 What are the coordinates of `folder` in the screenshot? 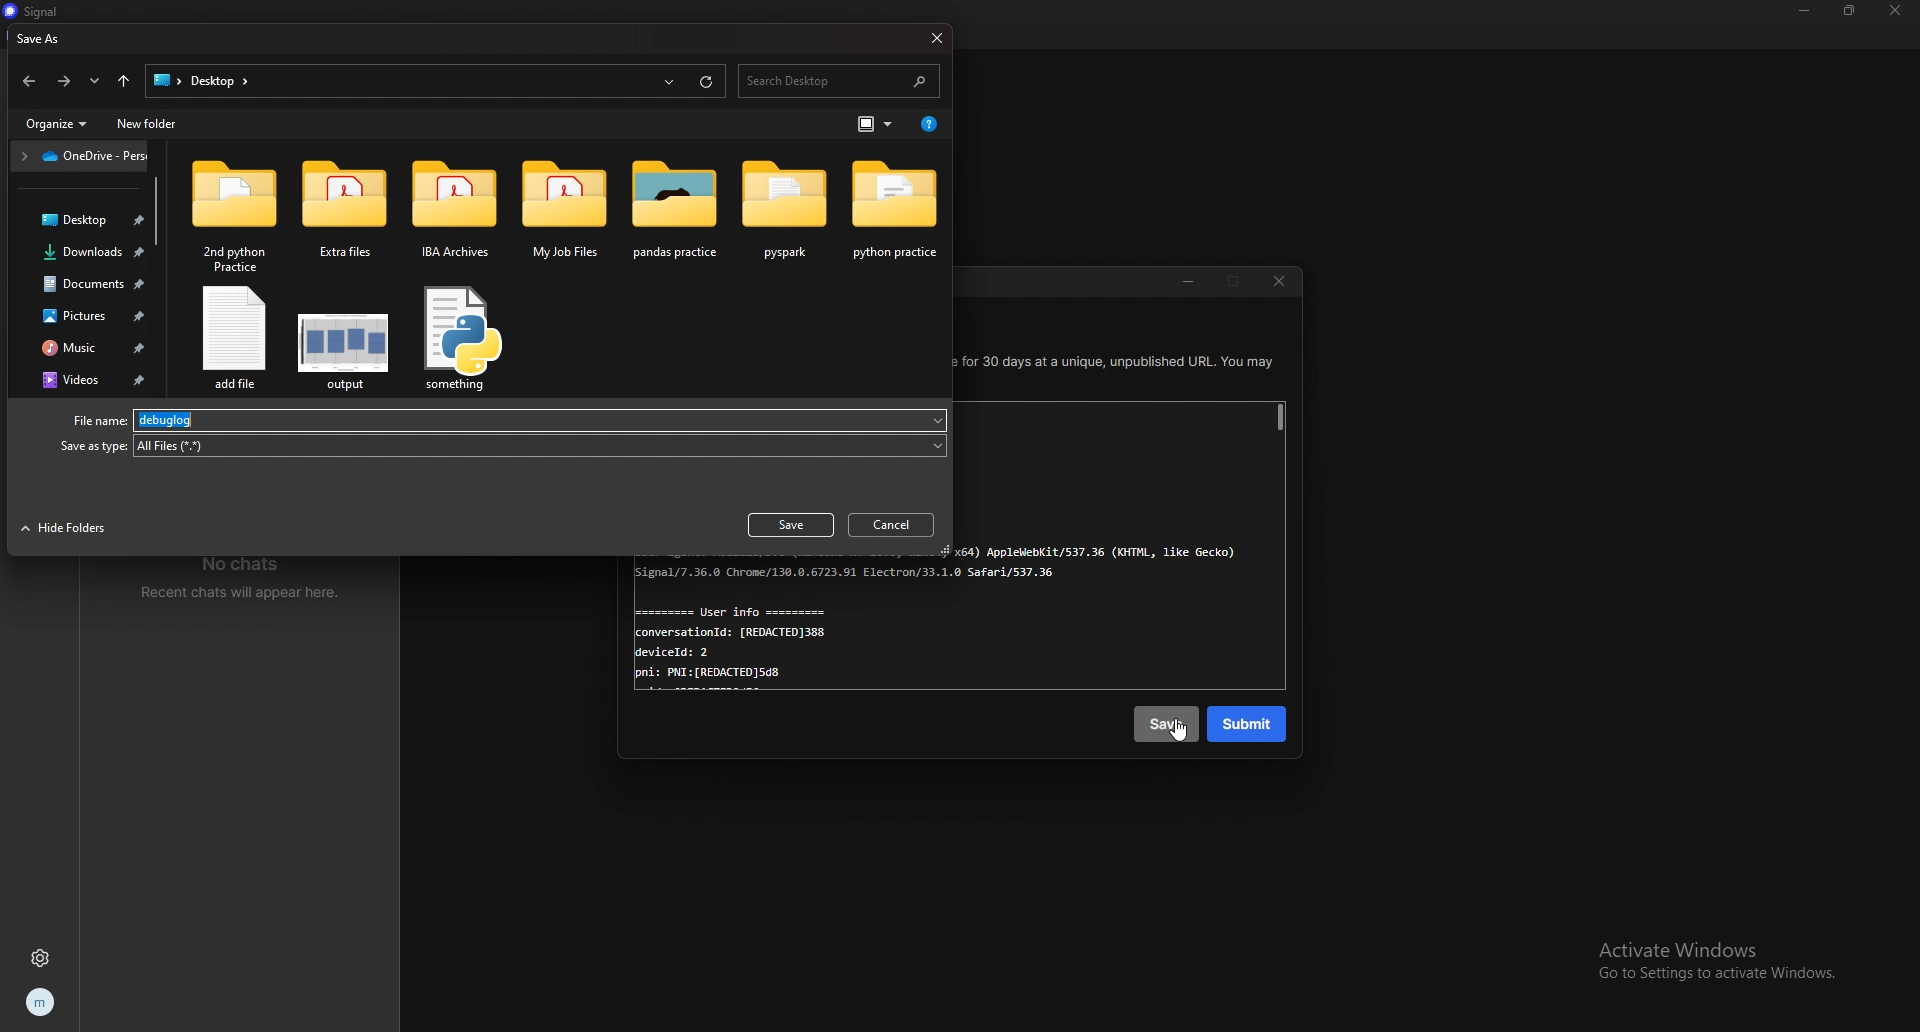 It's located at (677, 209).